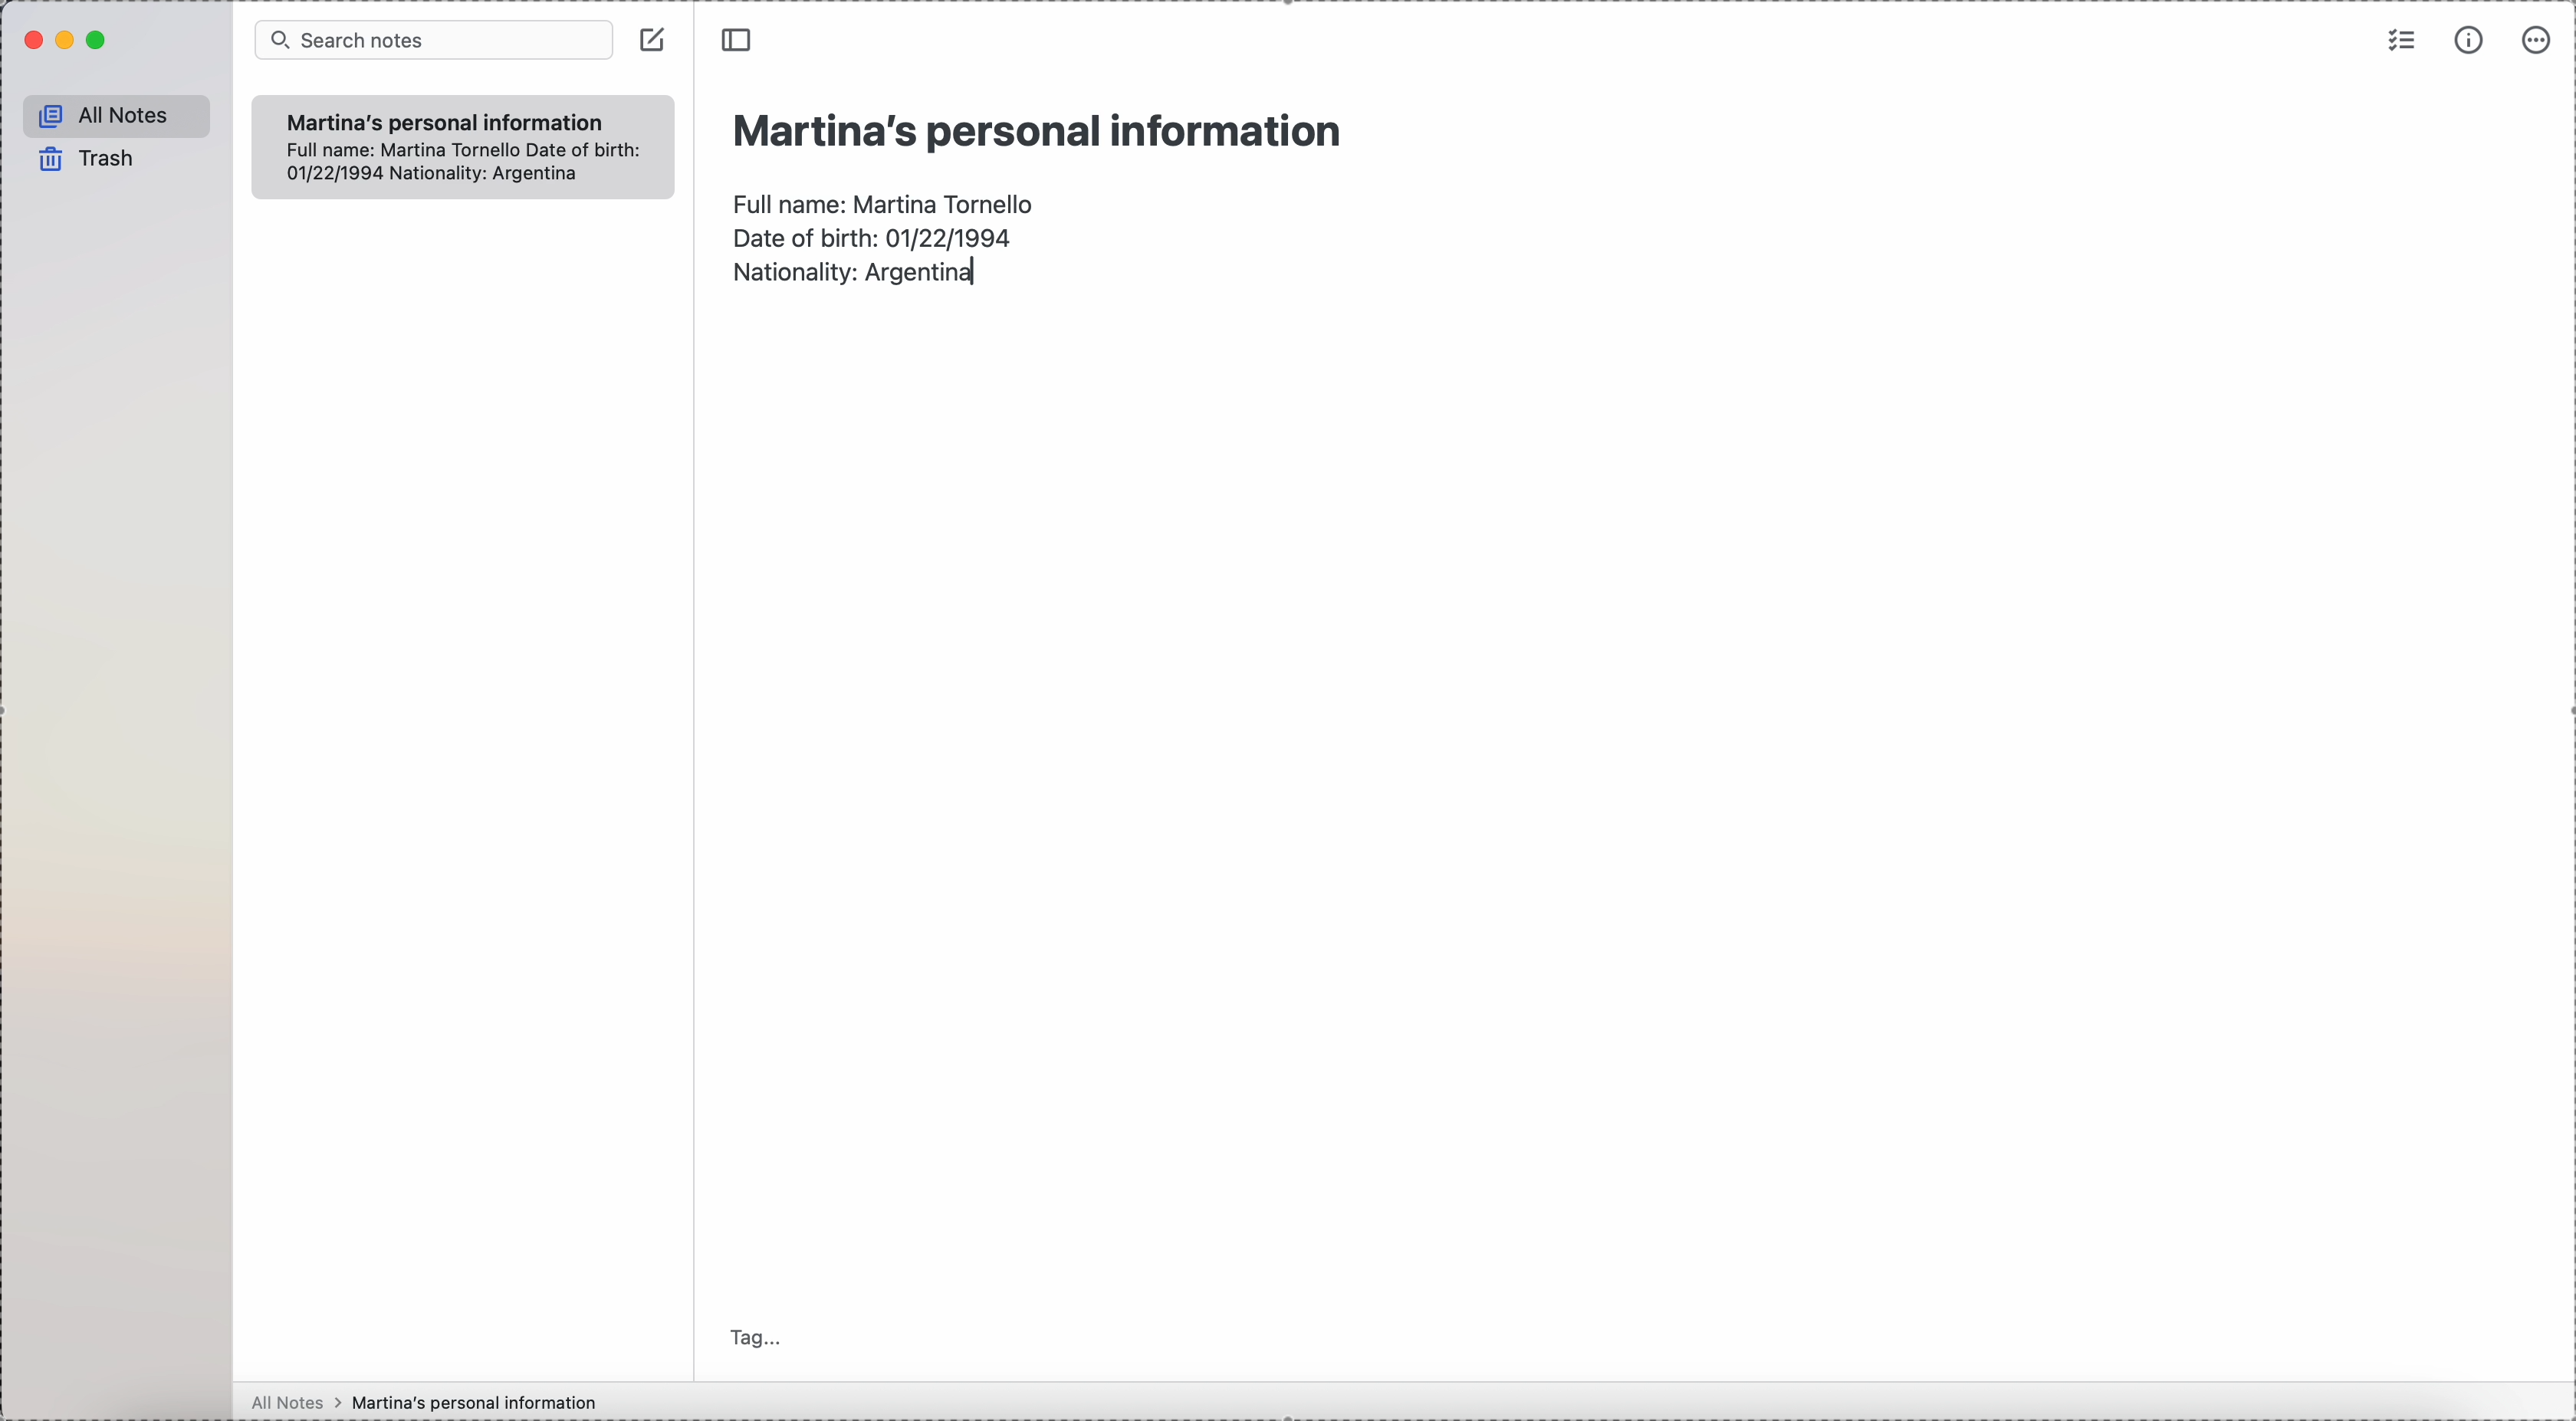  I want to click on full name: Martina Tornello, so click(887, 200).